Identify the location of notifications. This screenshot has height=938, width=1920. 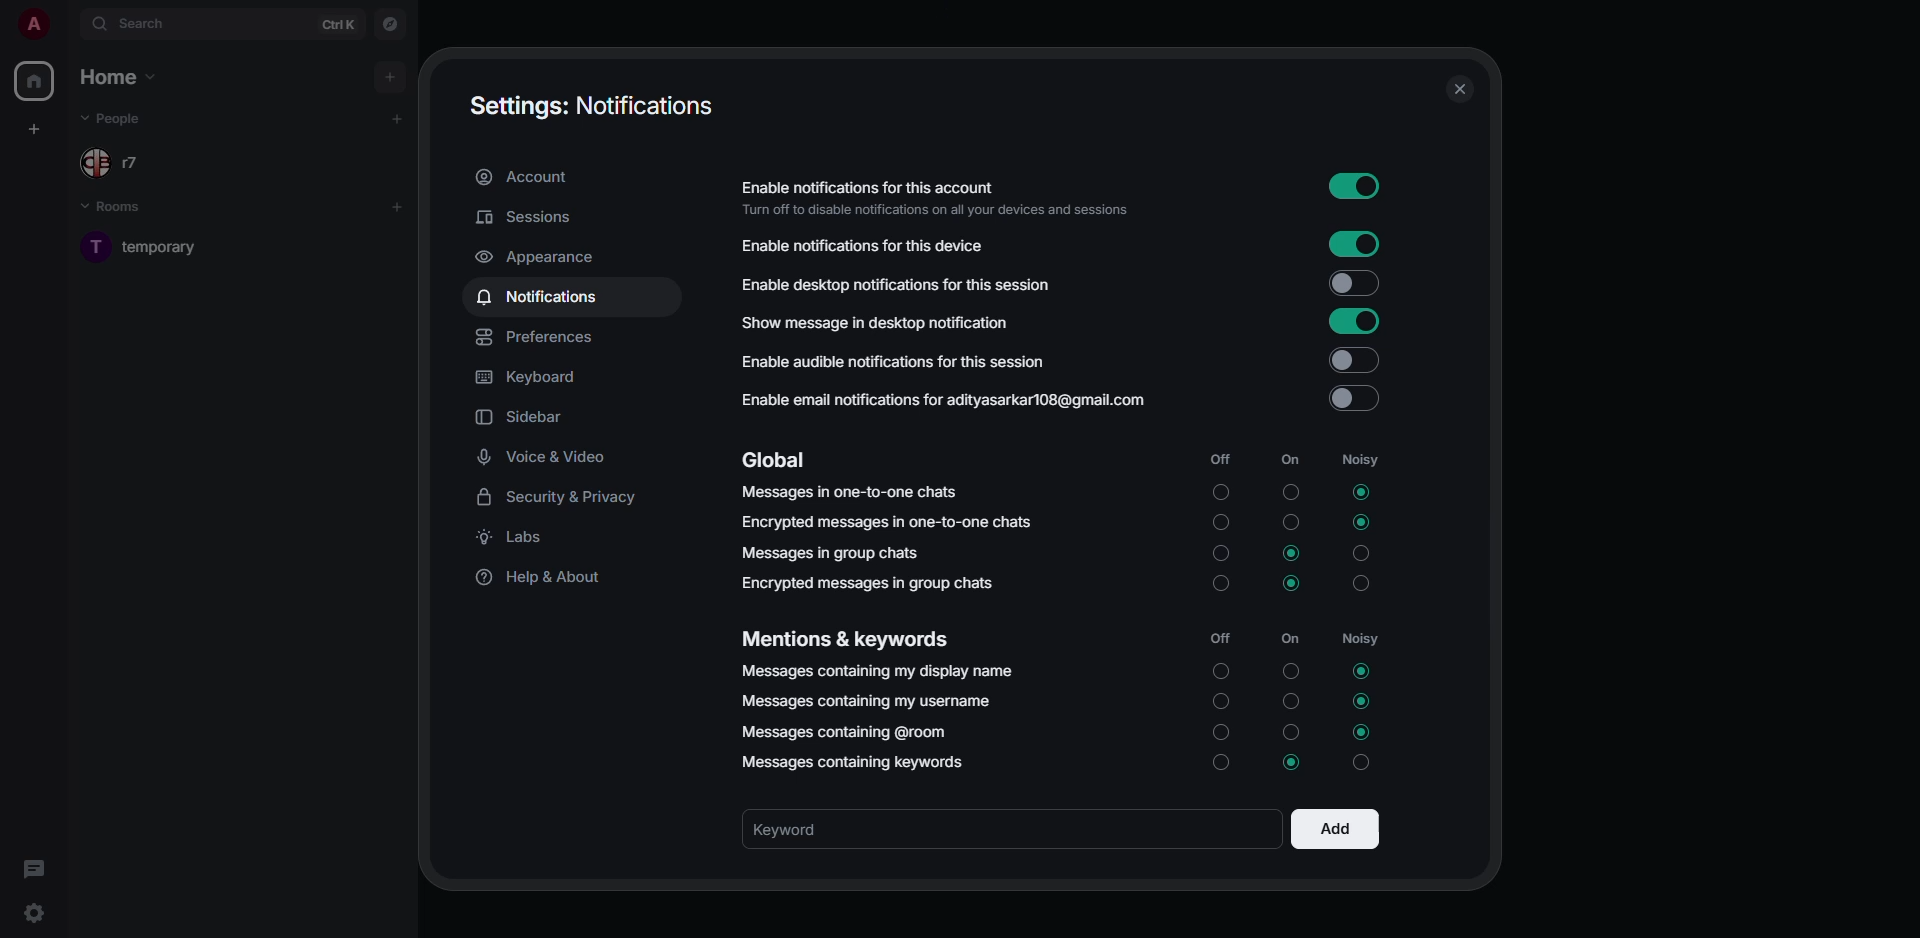
(541, 297).